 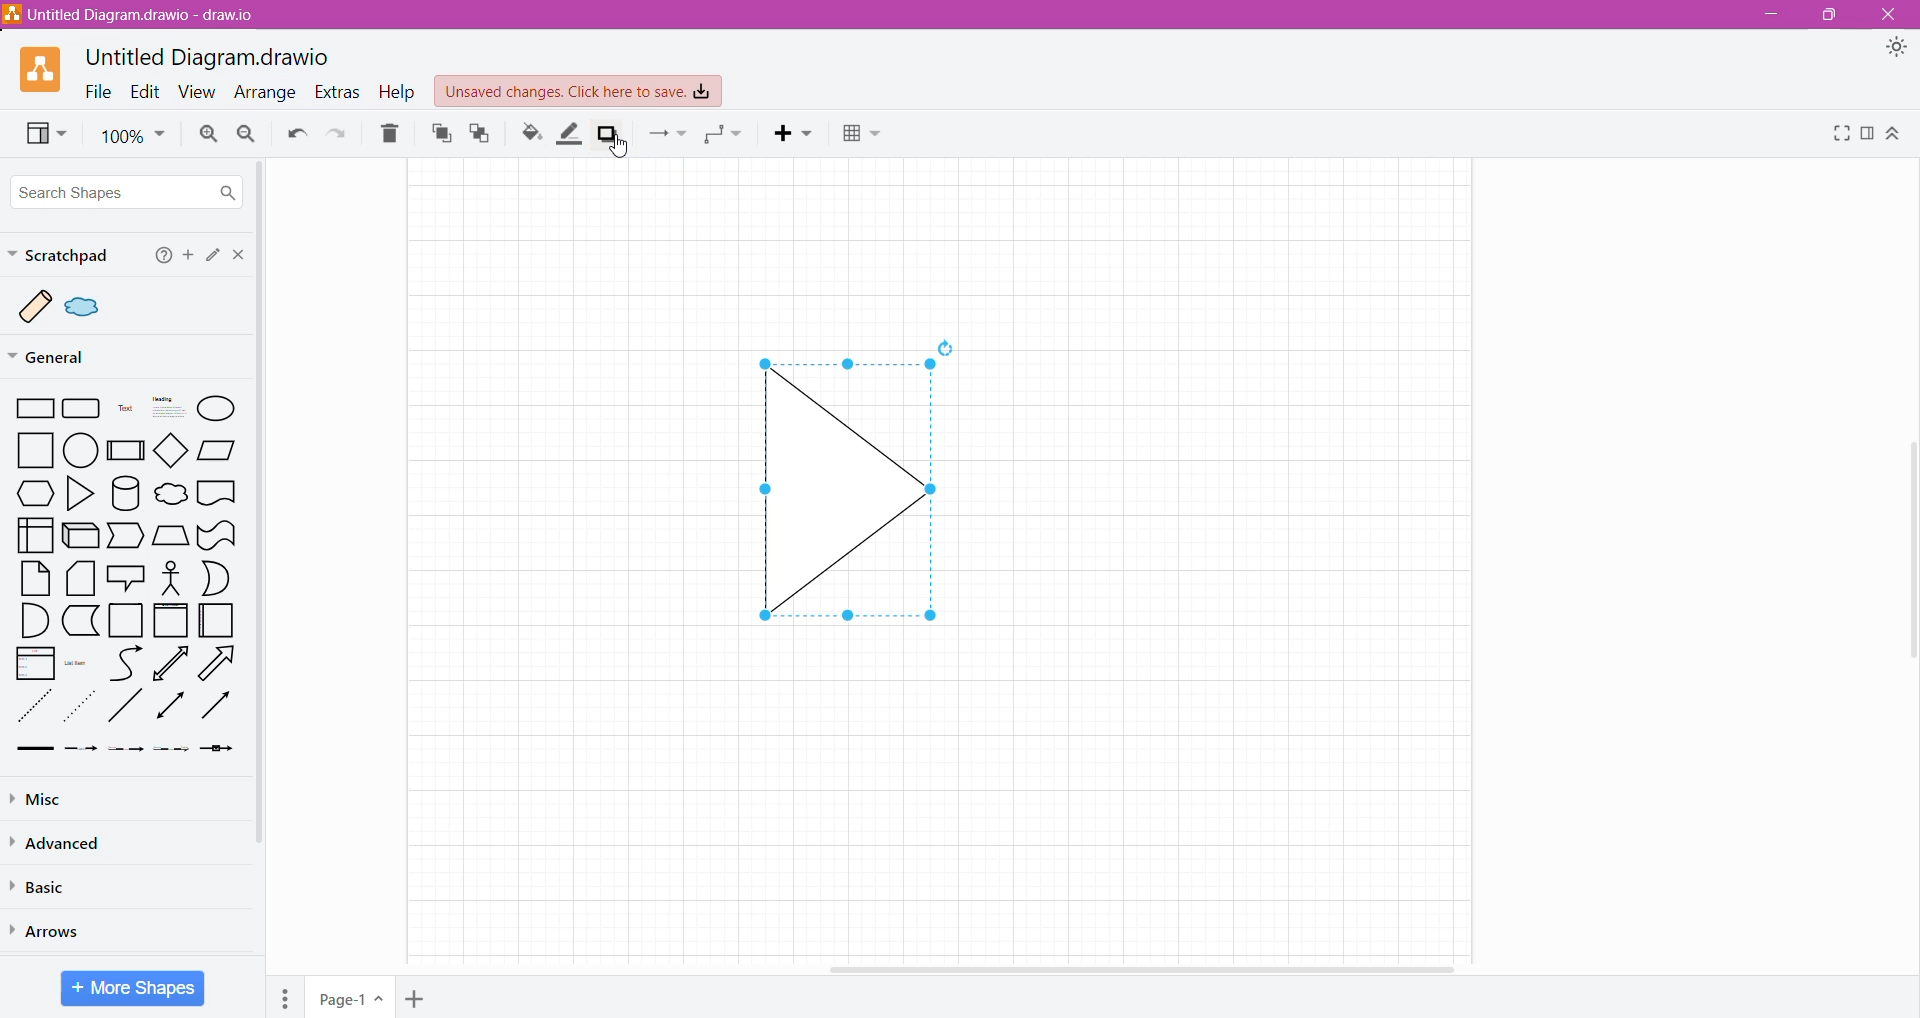 What do you see at coordinates (1890, 14) in the screenshot?
I see `Close` at bounding box center [1890, 14].